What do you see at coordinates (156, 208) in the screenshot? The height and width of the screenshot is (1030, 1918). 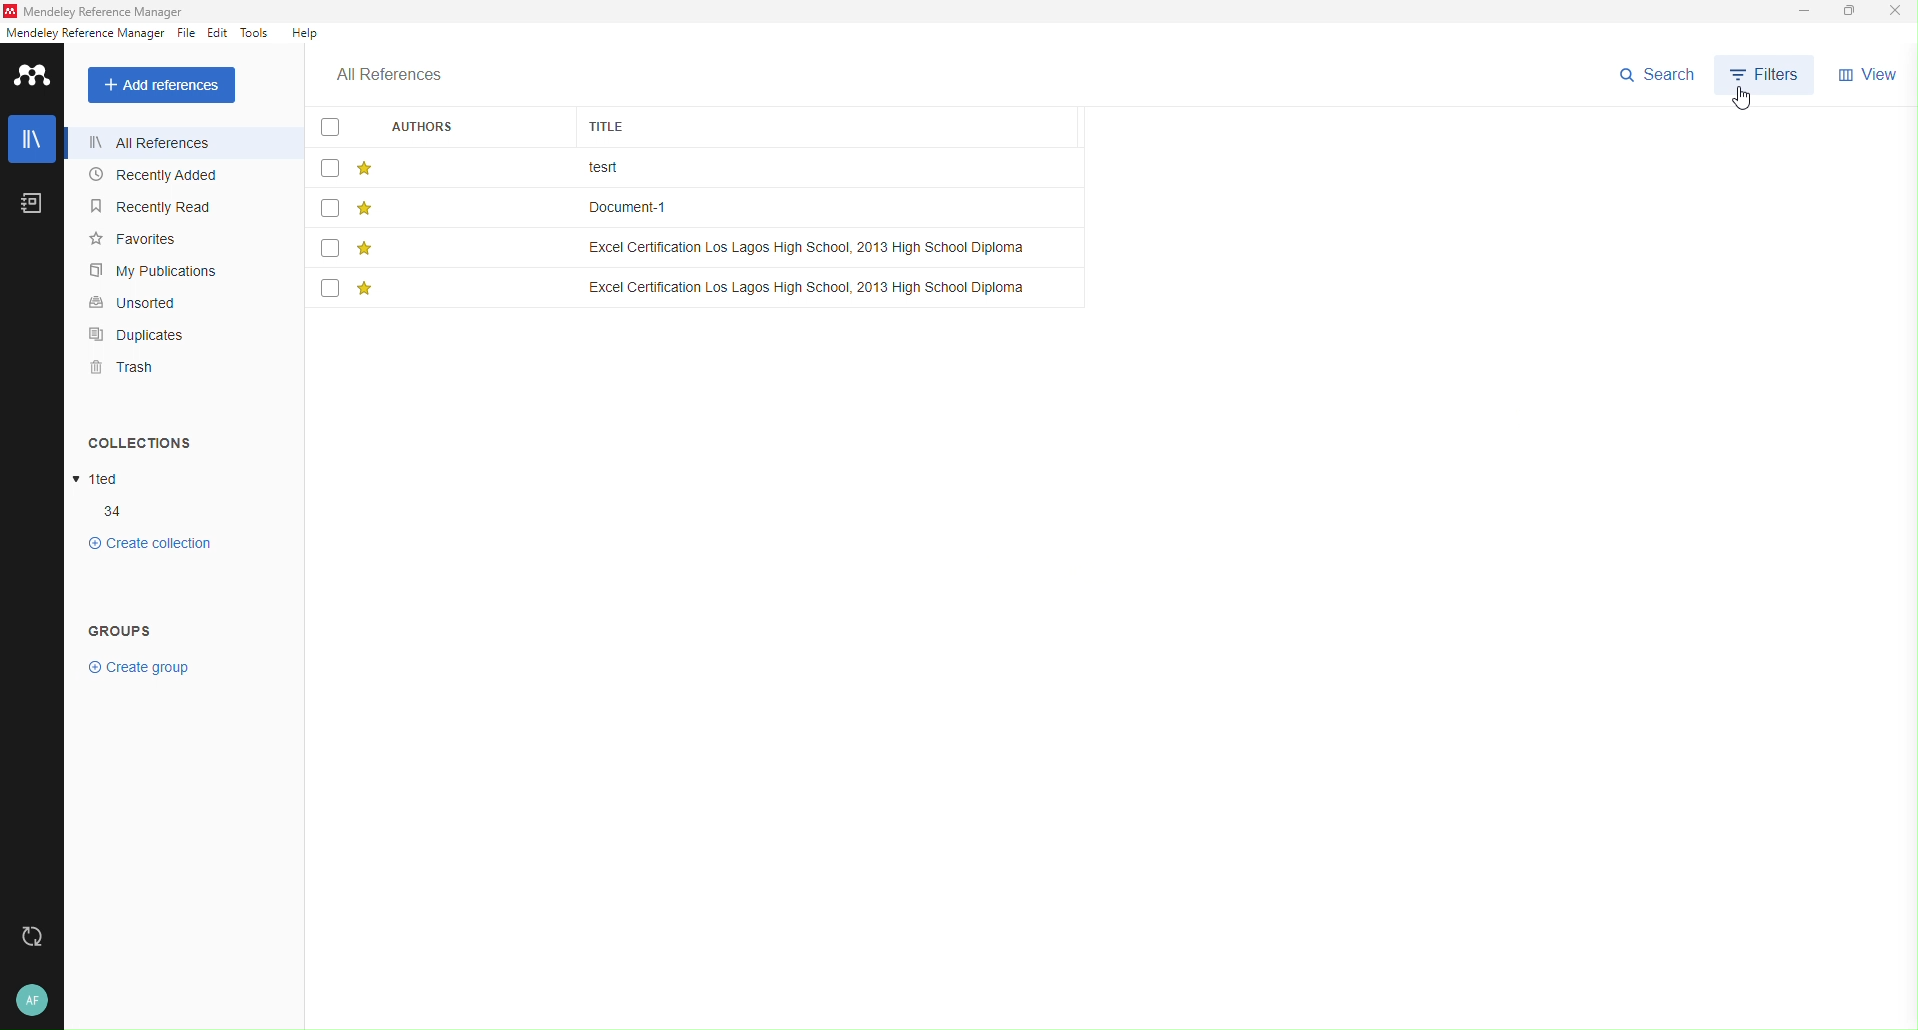 I see `Recently Read` at bounding box center [156, 208].